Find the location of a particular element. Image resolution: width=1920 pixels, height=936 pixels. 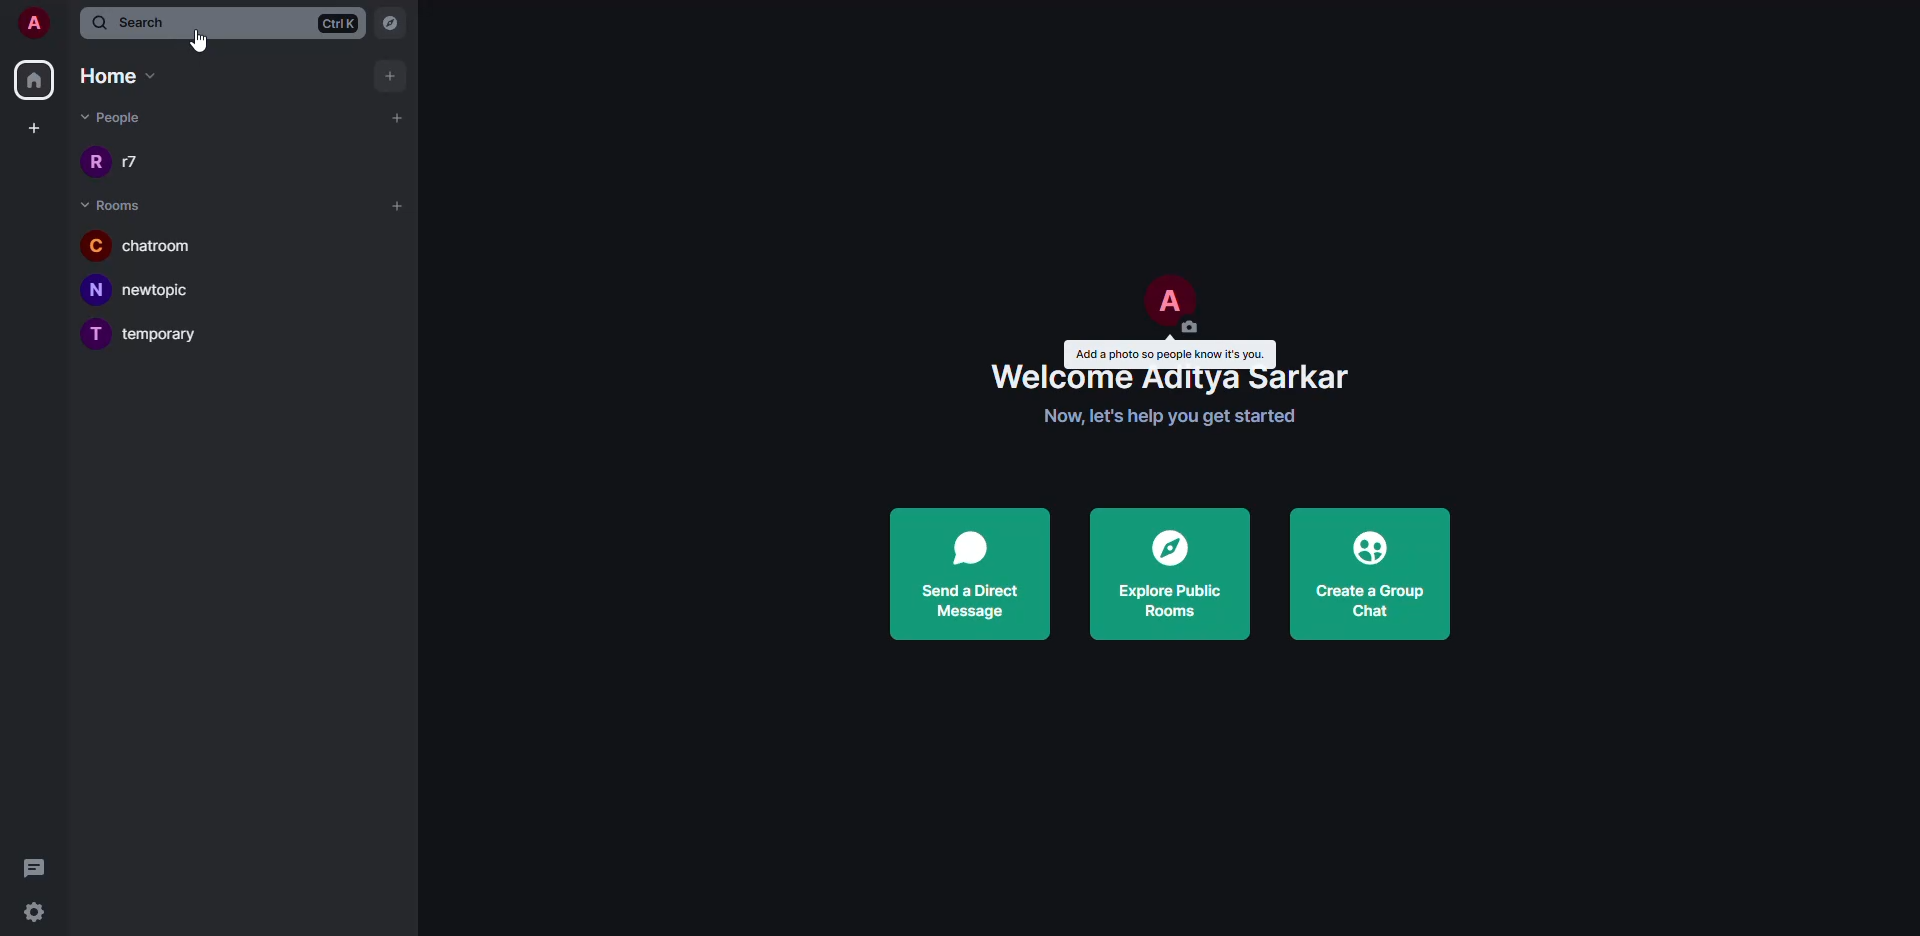

CURSOR is located at coordinates (199, 43).